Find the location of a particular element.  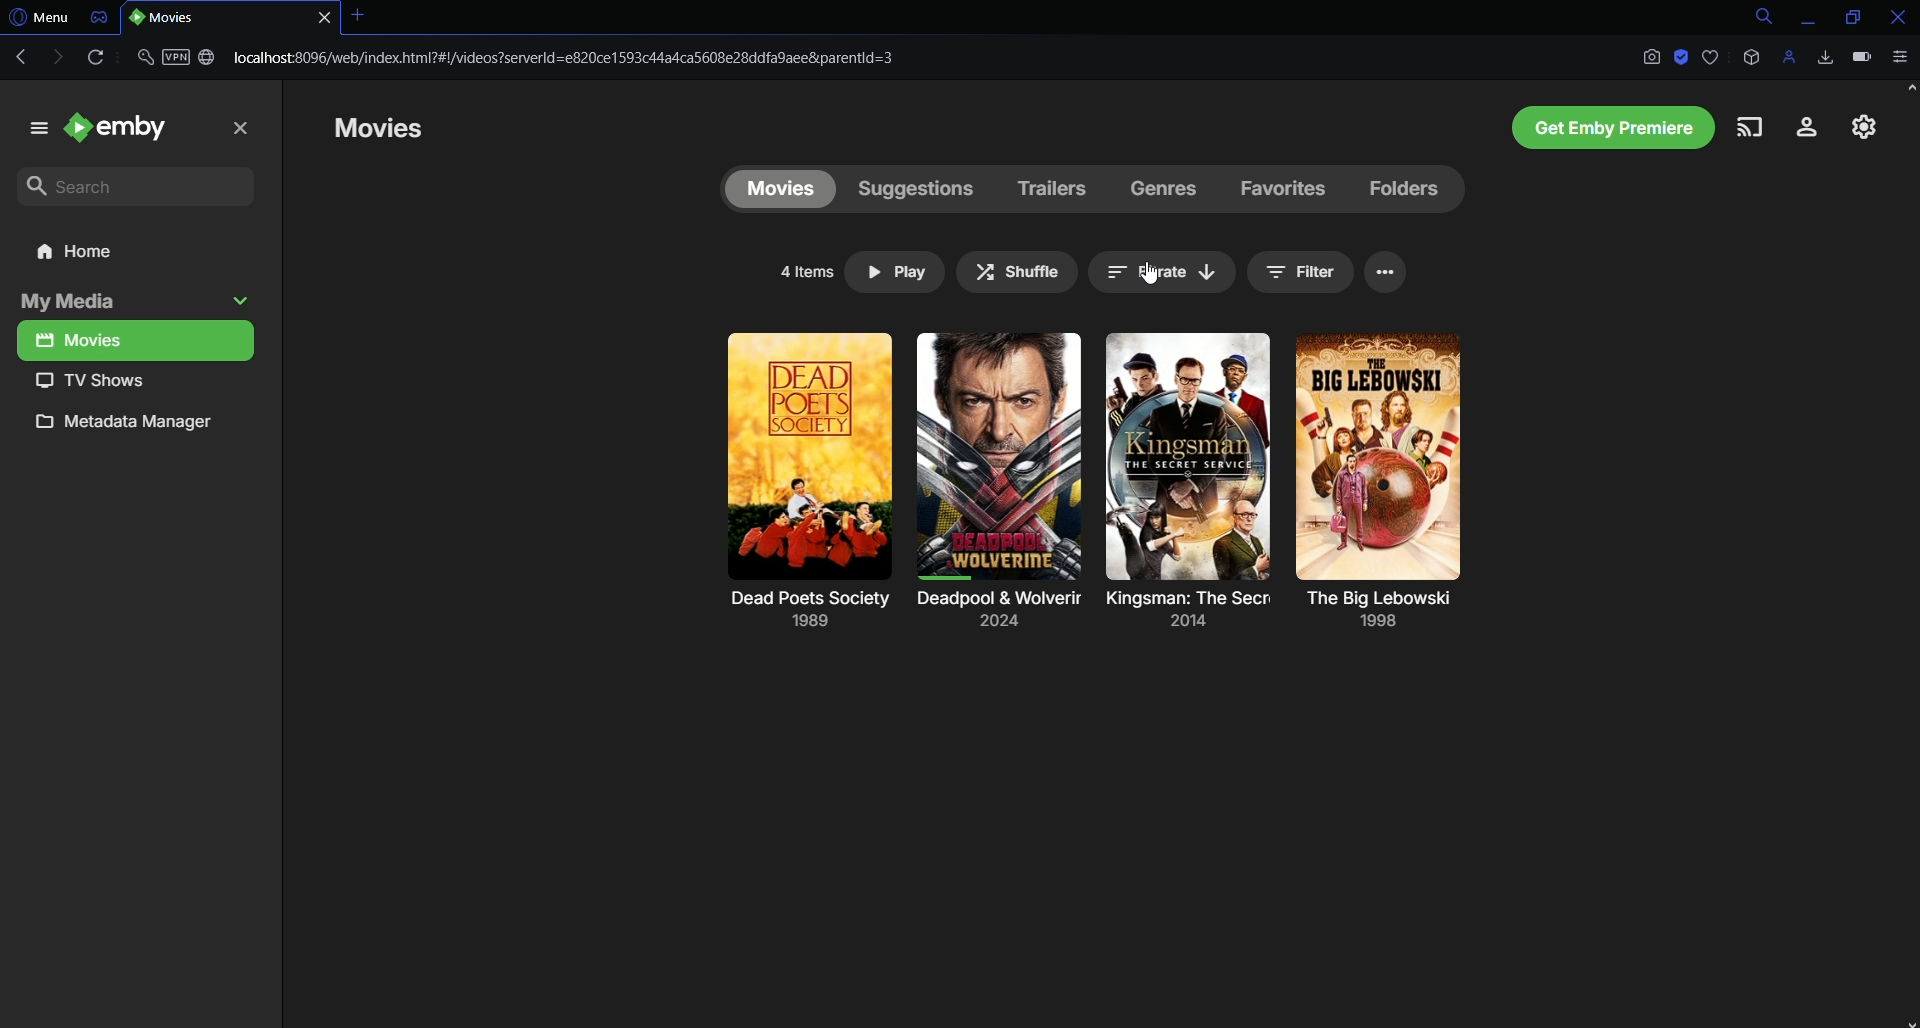

Minimize is located at coordinates (1805, 16).